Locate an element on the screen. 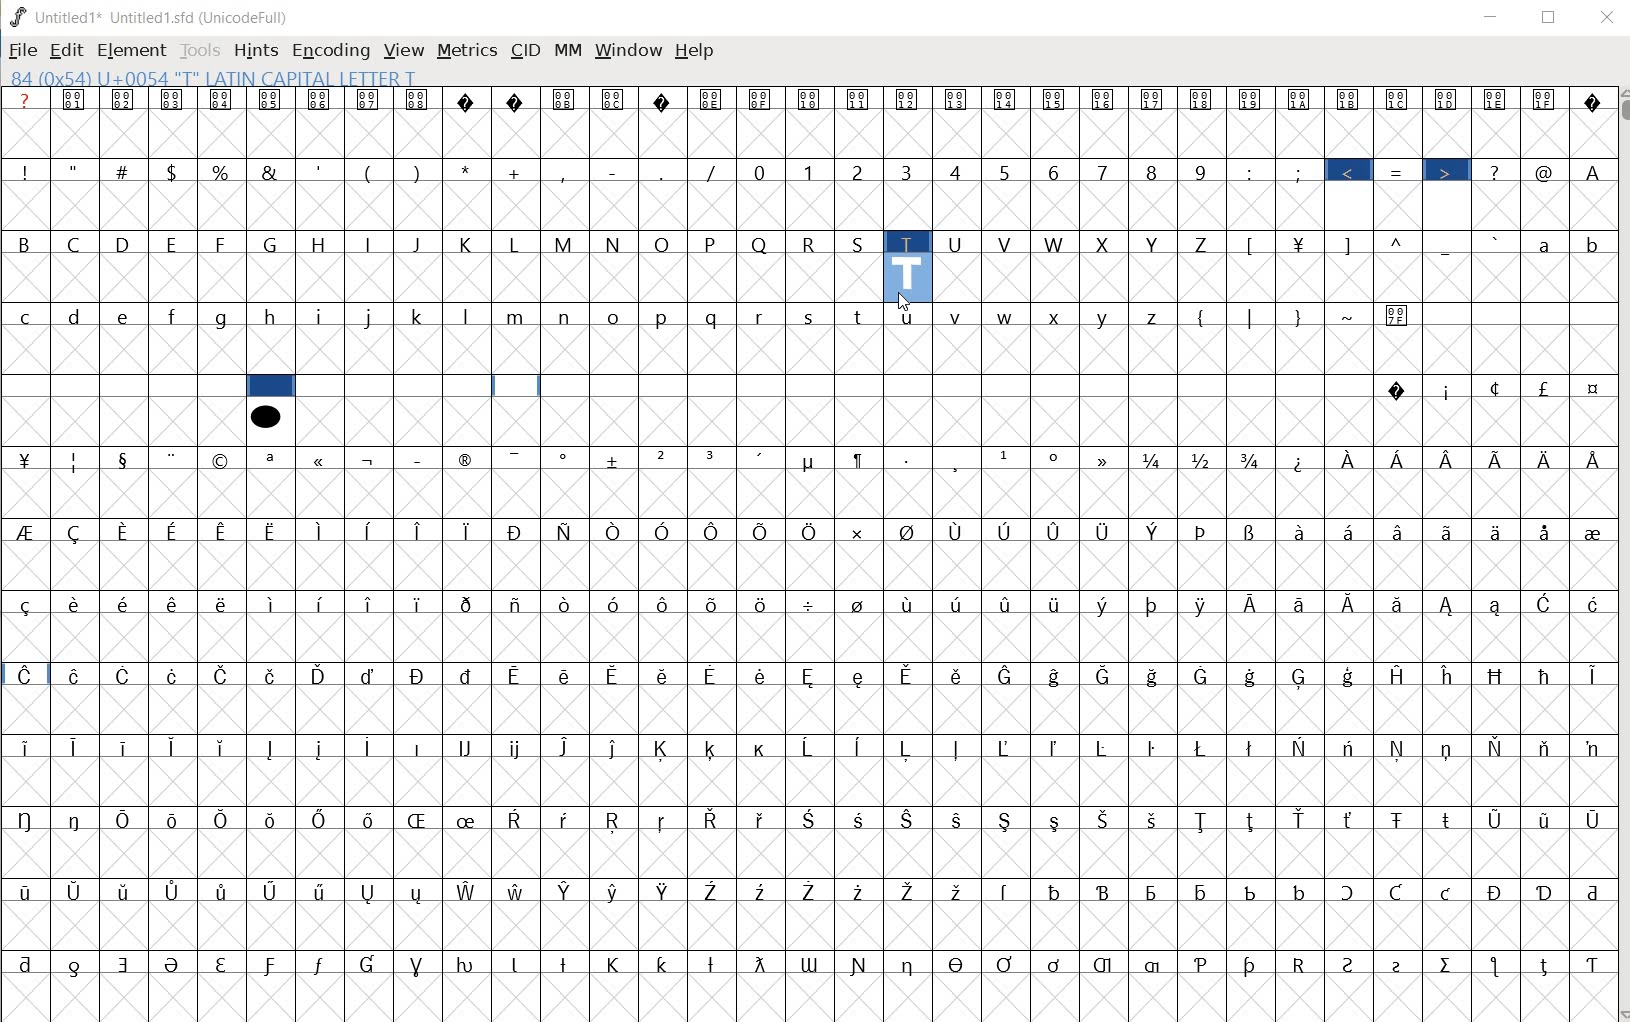 Image resolution: width=1630 pixels, height=1022 pixels. Symbol is located at coordinates (665, 673).